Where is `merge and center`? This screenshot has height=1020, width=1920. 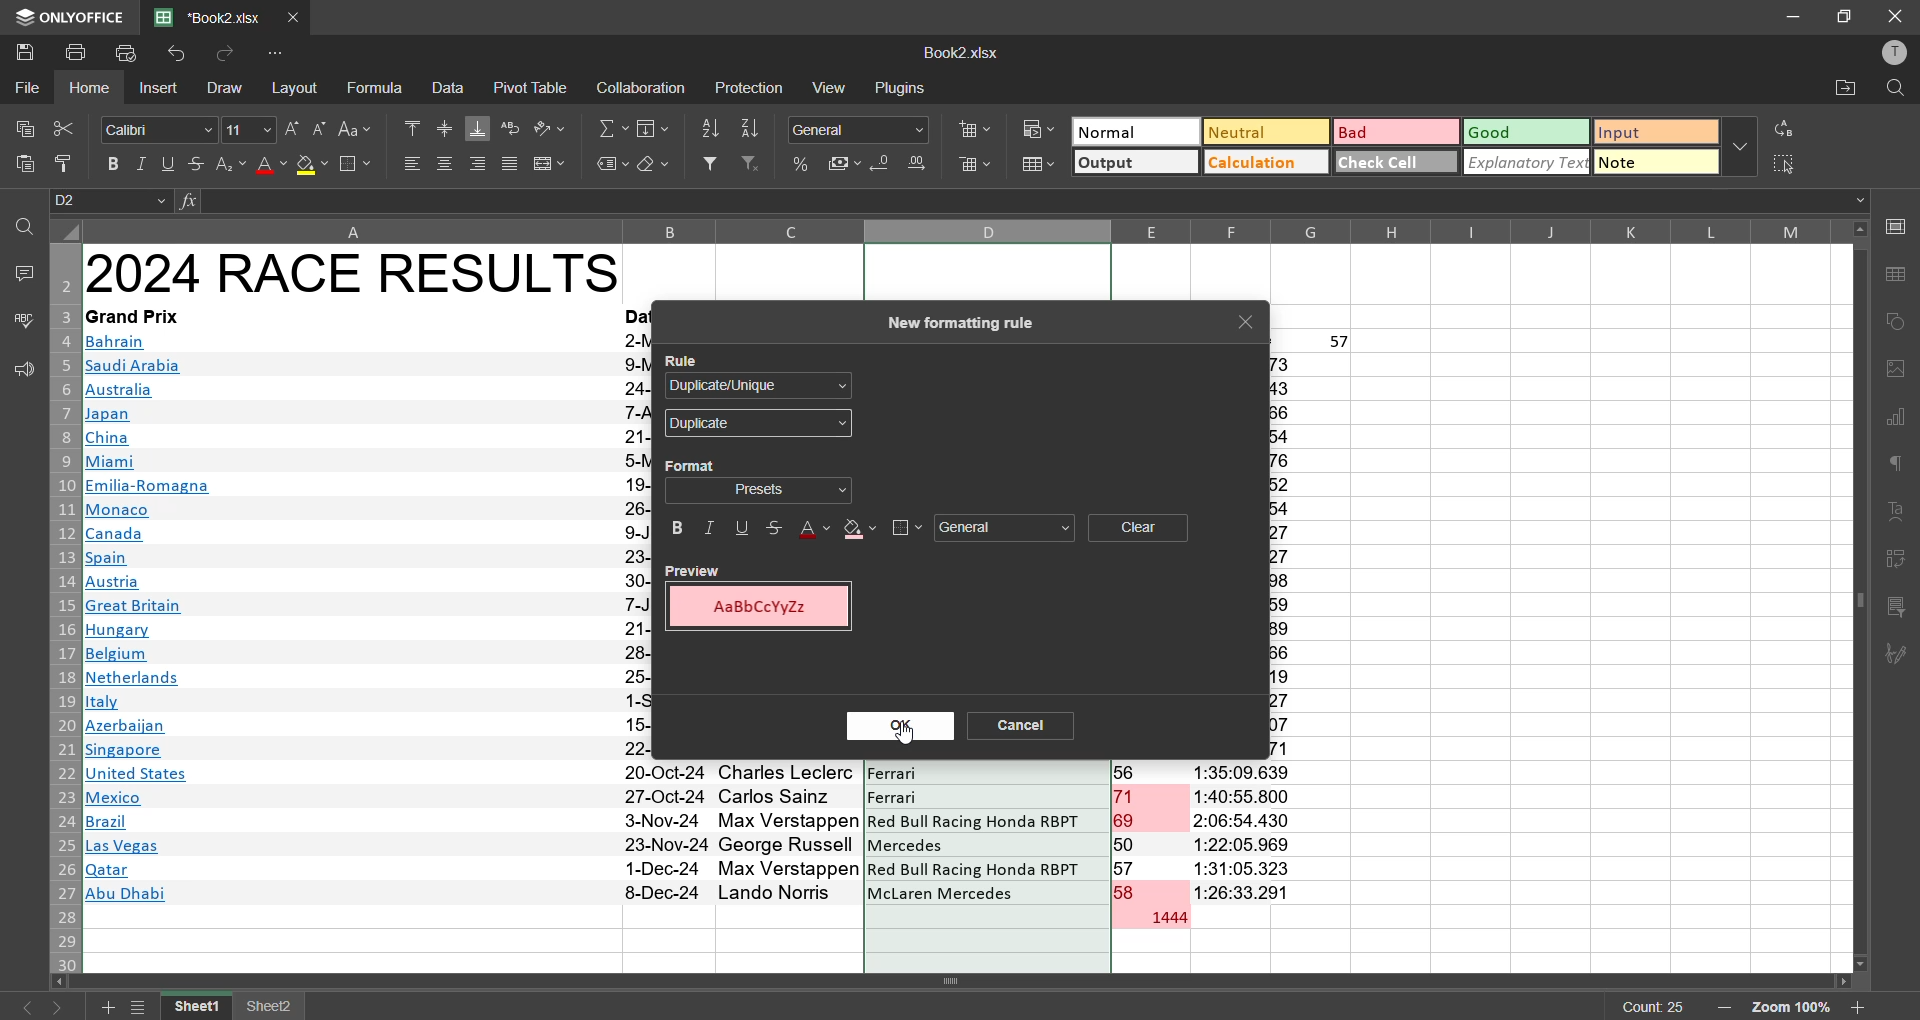 merge and center is located at coordinates (548, 165).